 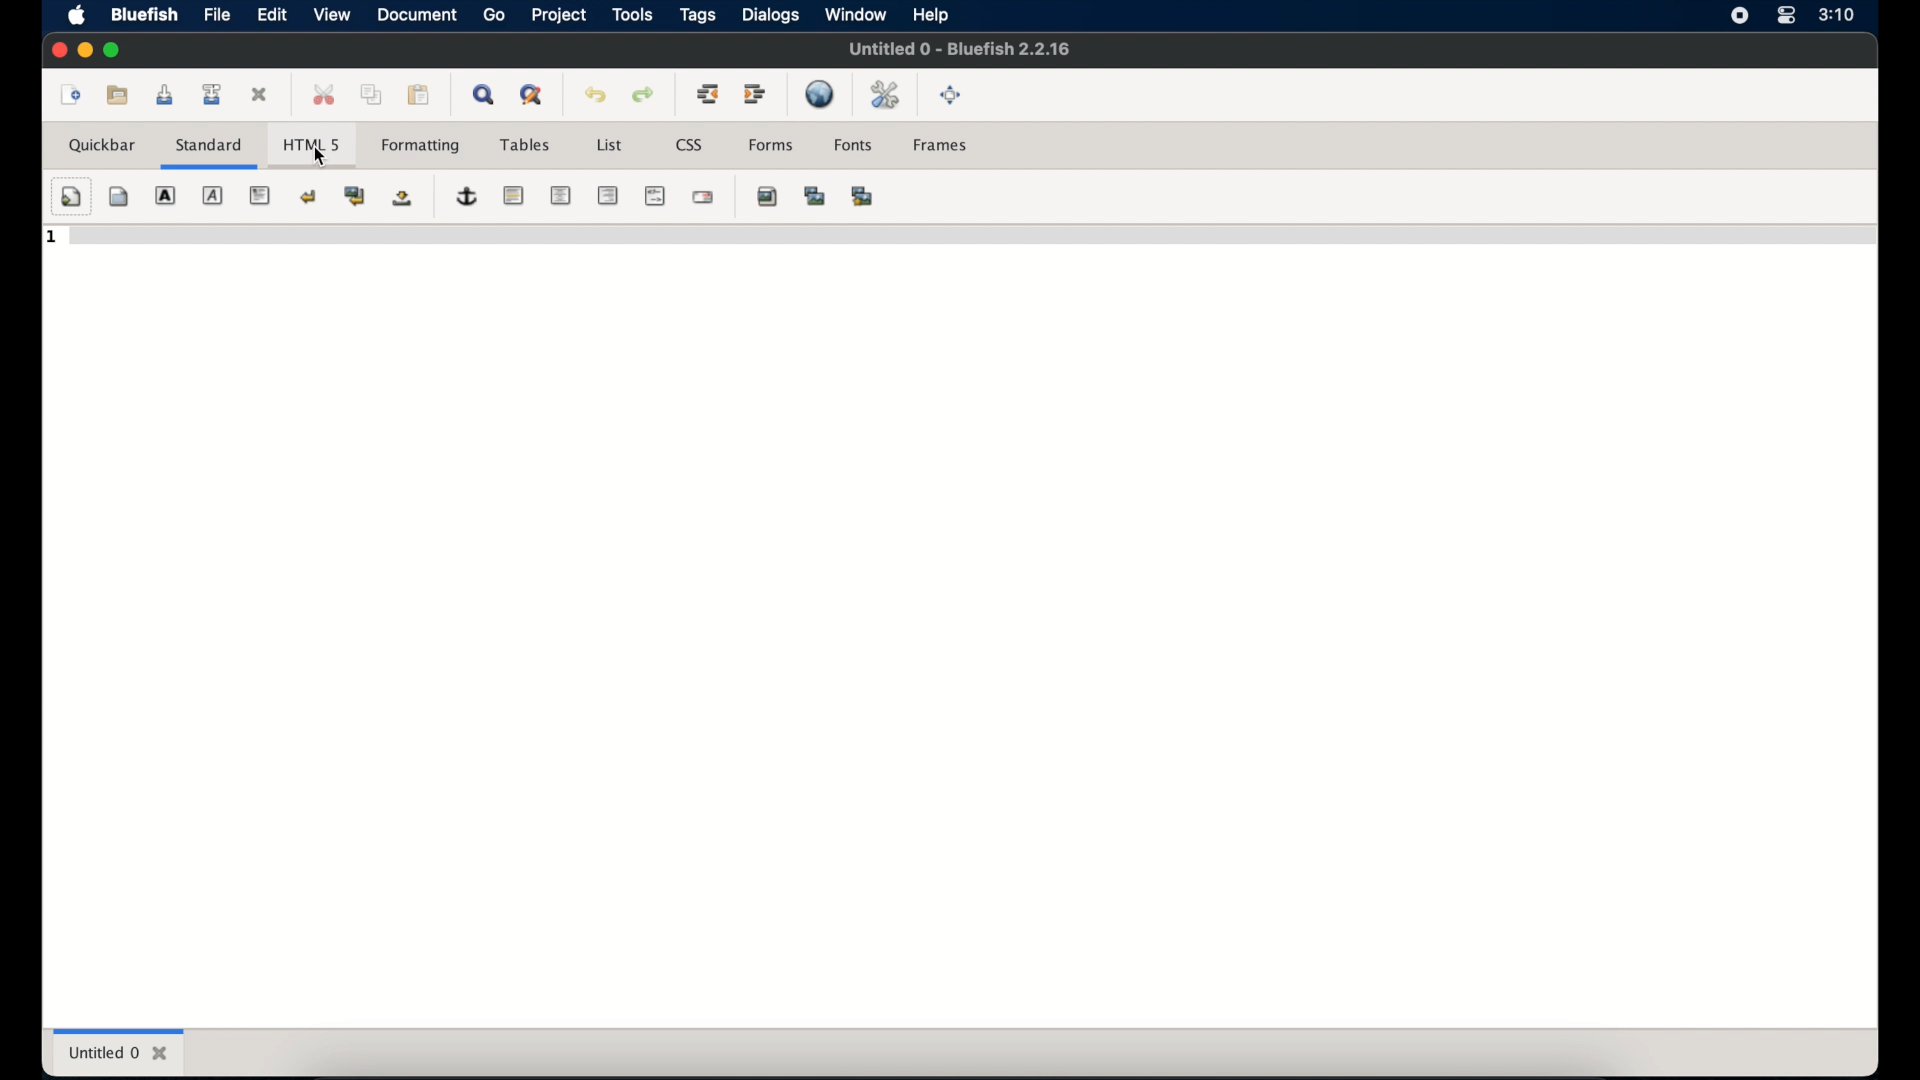 I want to click on emphasis, so click(x=213, y=196).